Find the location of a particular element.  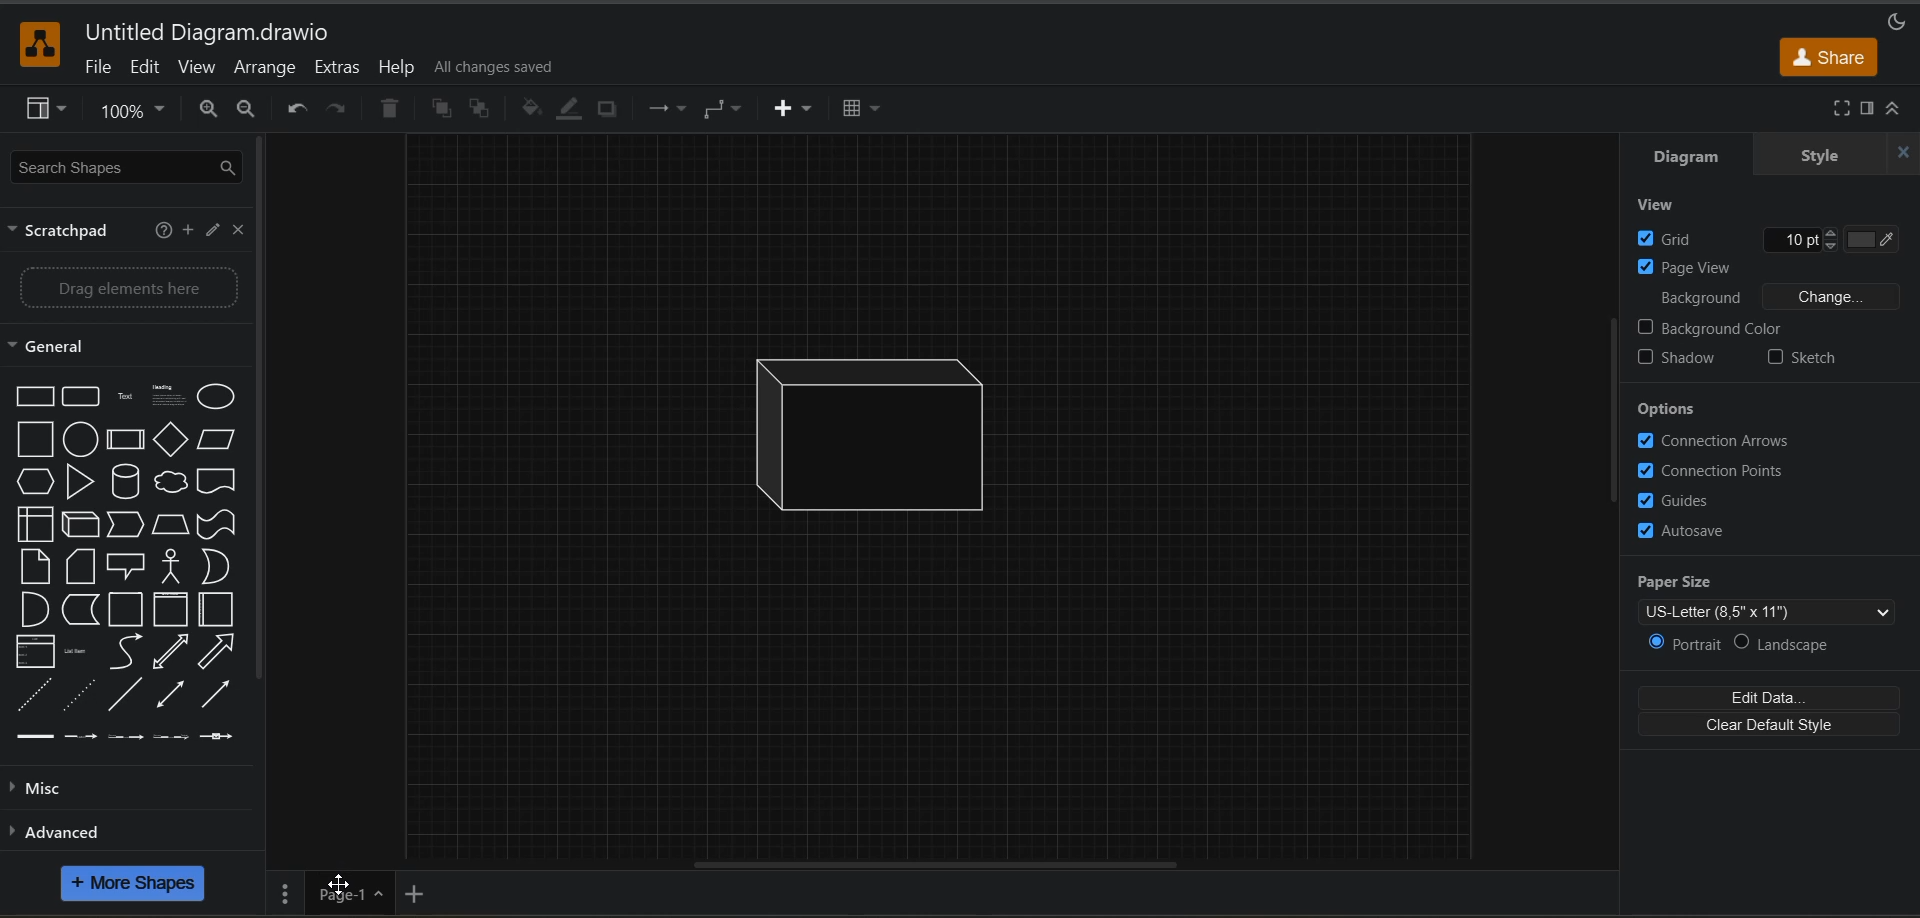

undo is located at coordinates (297, 107).